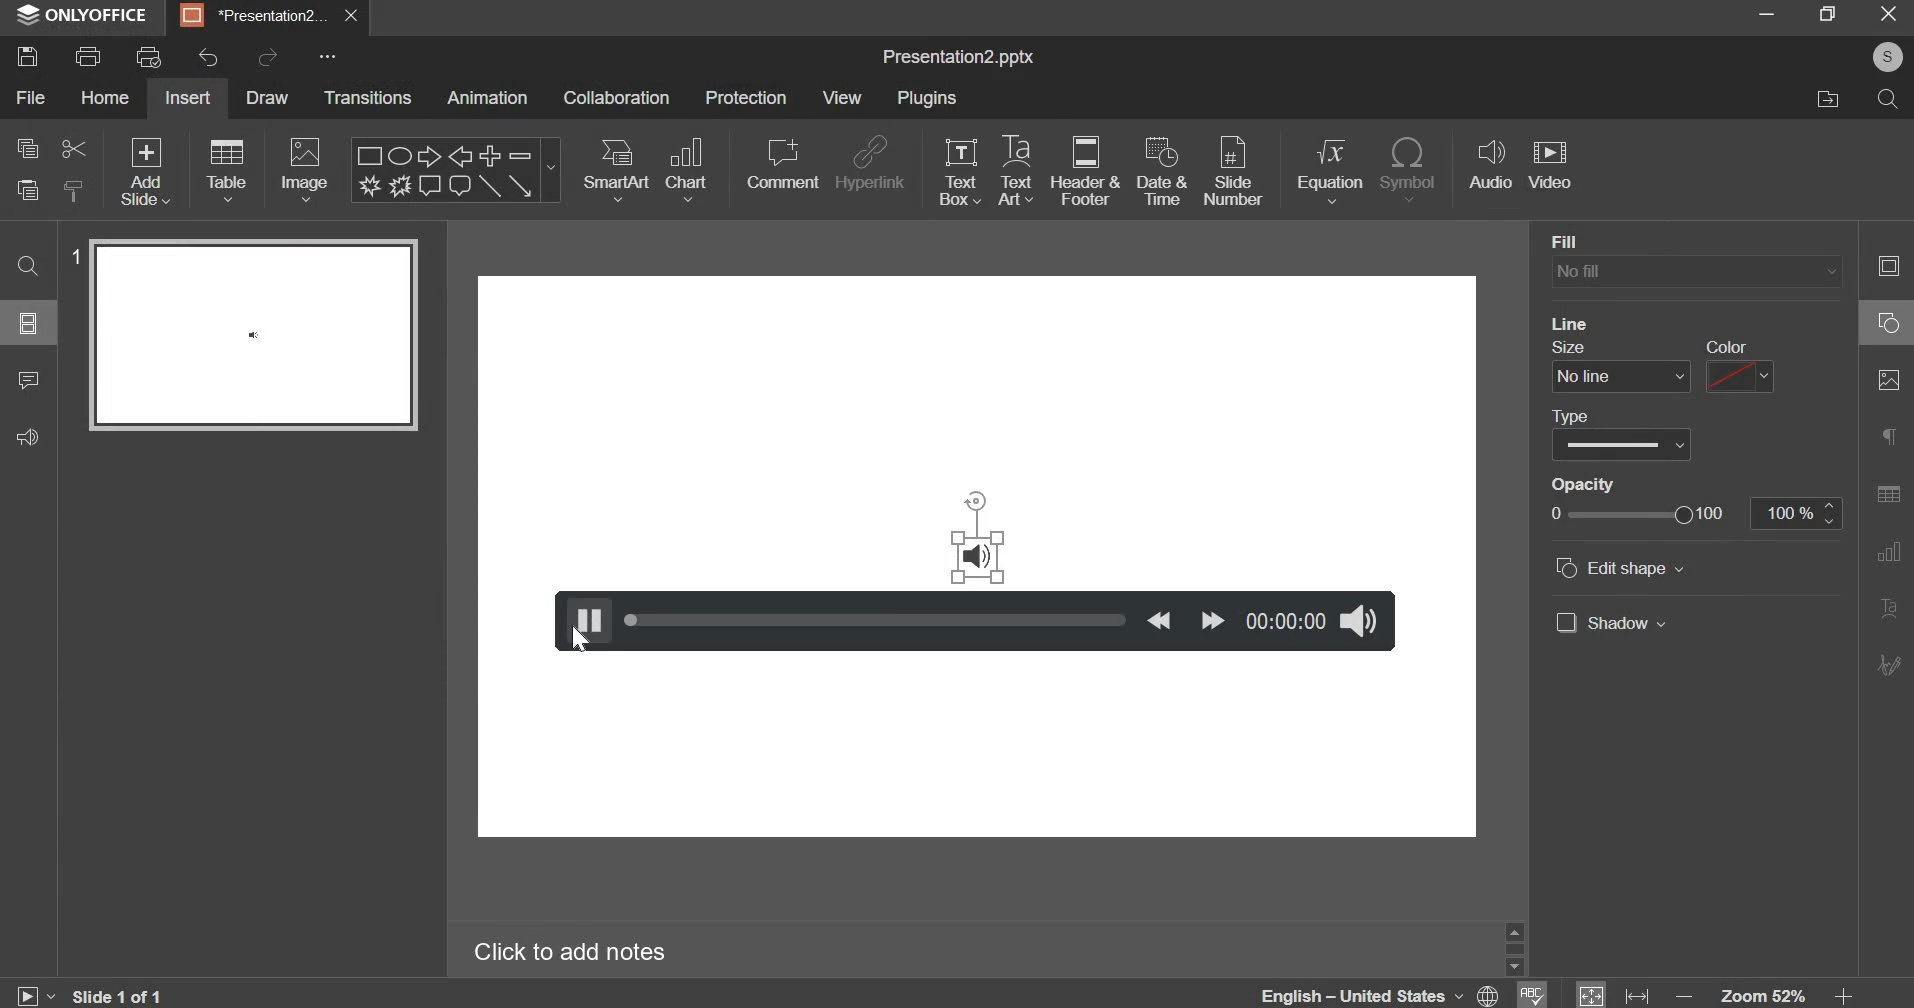 This screenshot has height=1008, width=1914. I want to click on line type, so click(1622, 445).